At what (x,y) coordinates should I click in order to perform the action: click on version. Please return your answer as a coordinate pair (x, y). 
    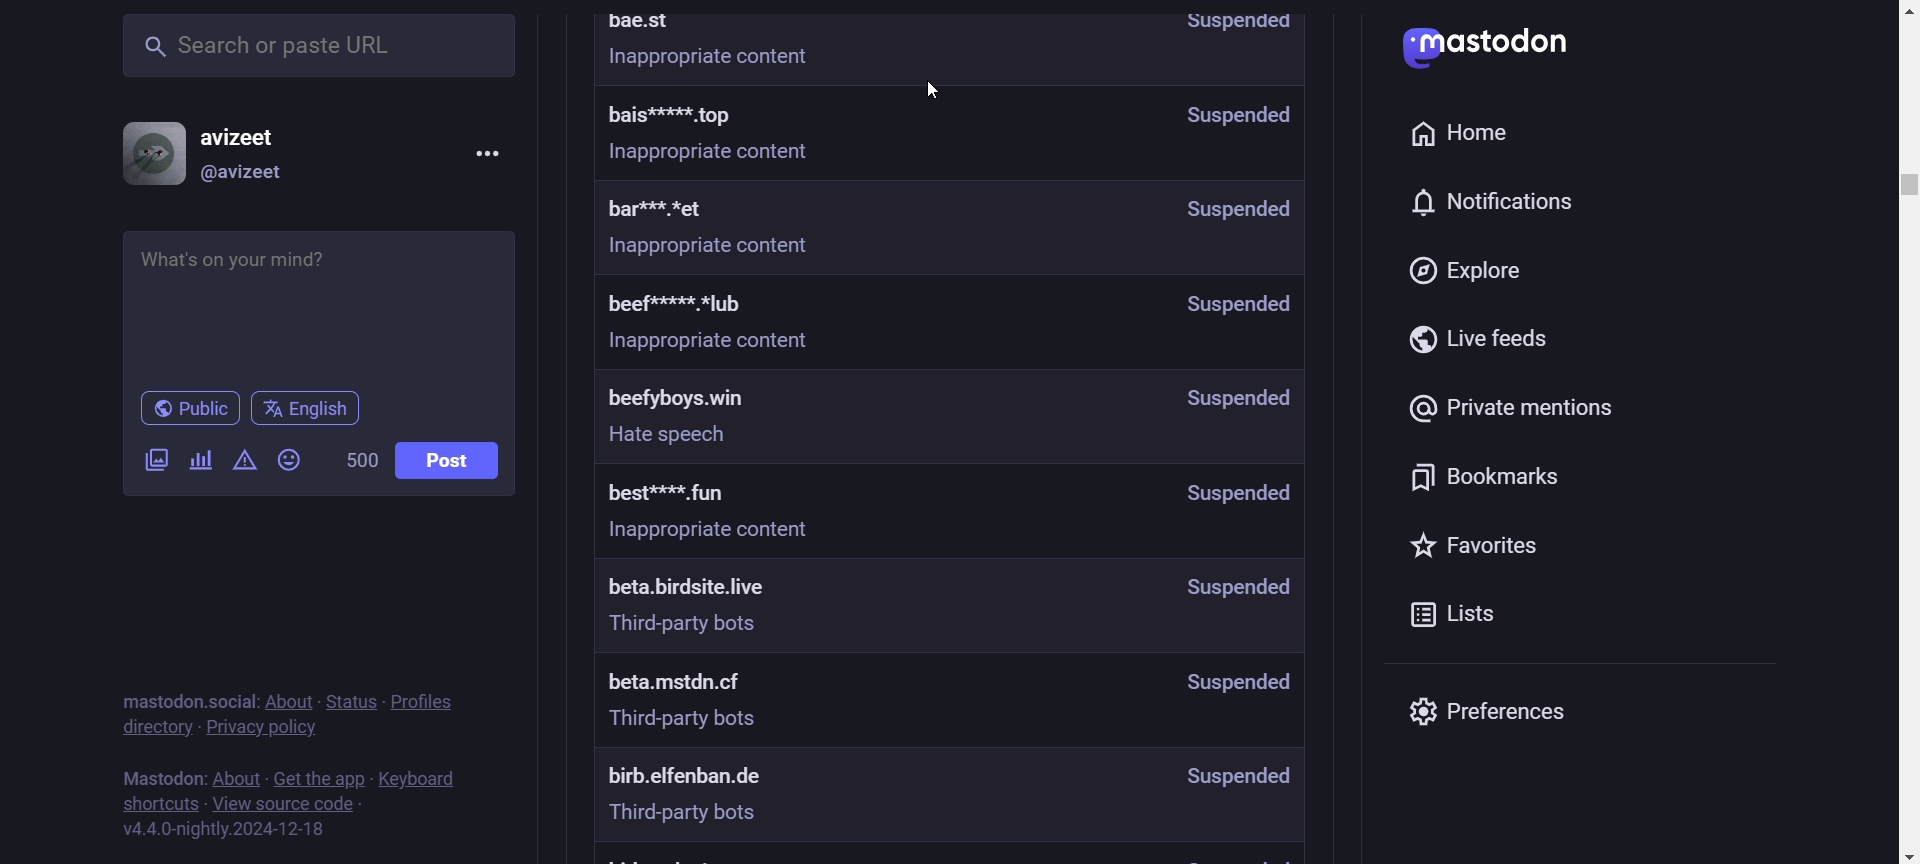
    Looking at the image, I should click on (225, 831).